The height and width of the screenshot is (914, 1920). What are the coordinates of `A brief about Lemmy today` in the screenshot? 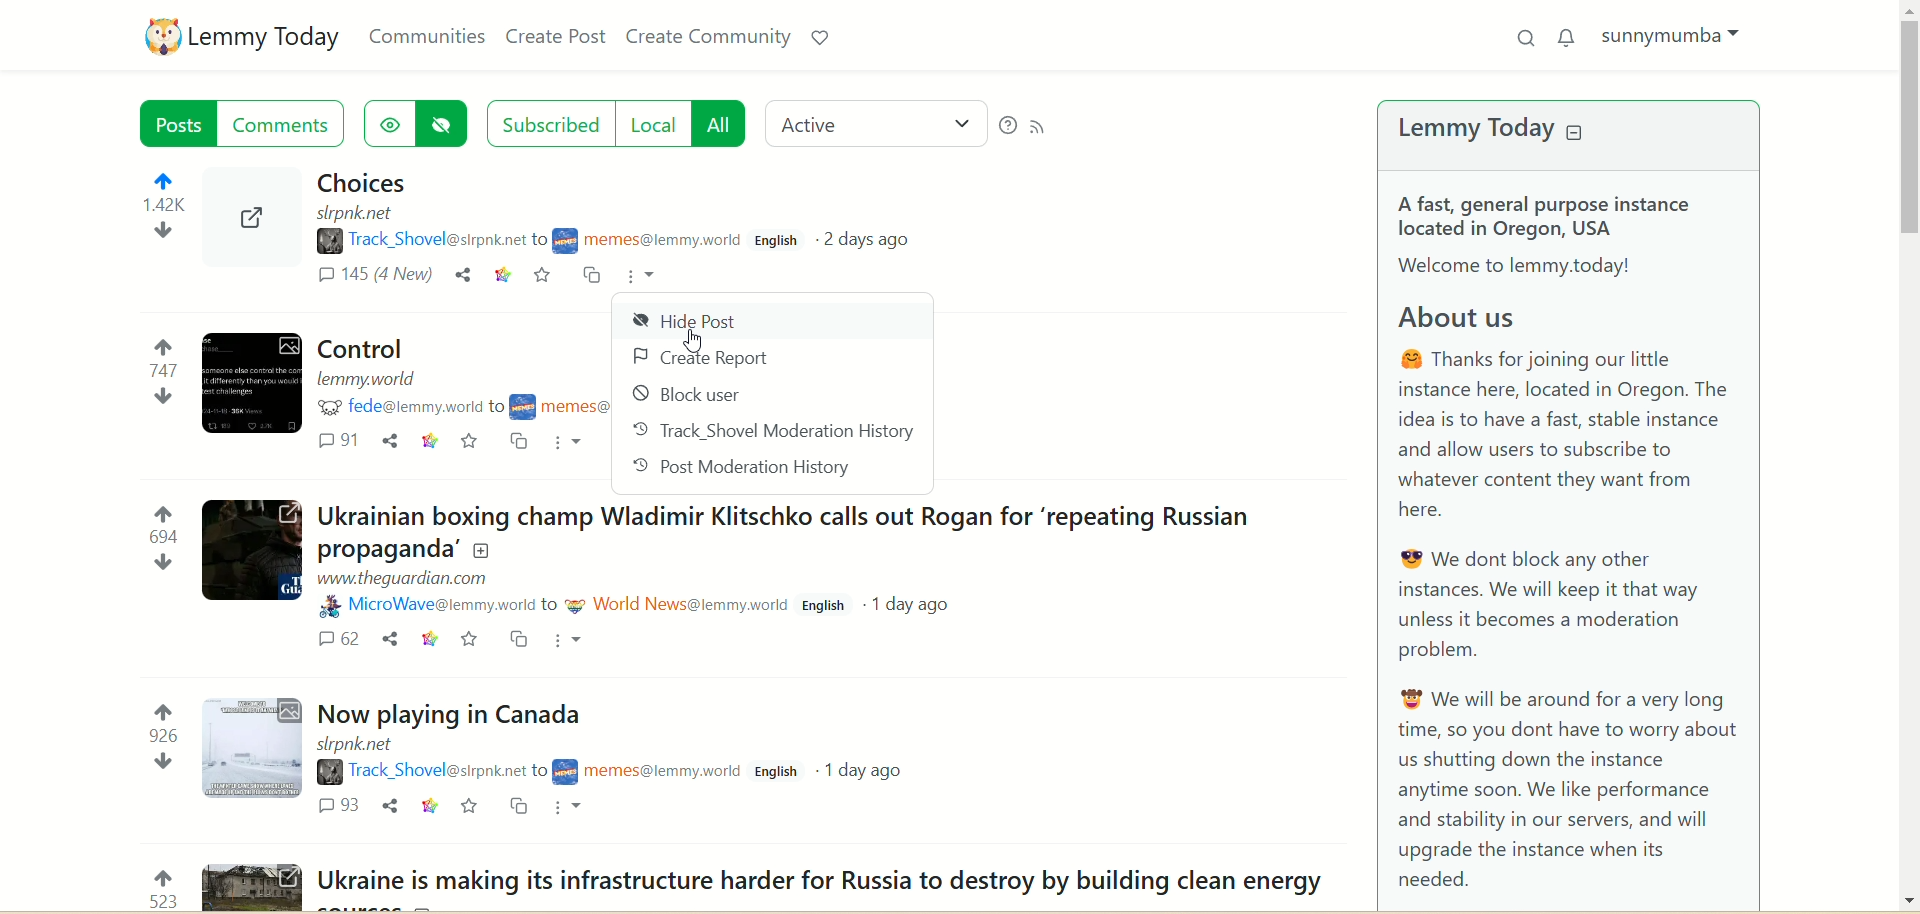 It's located at (1587, 550).